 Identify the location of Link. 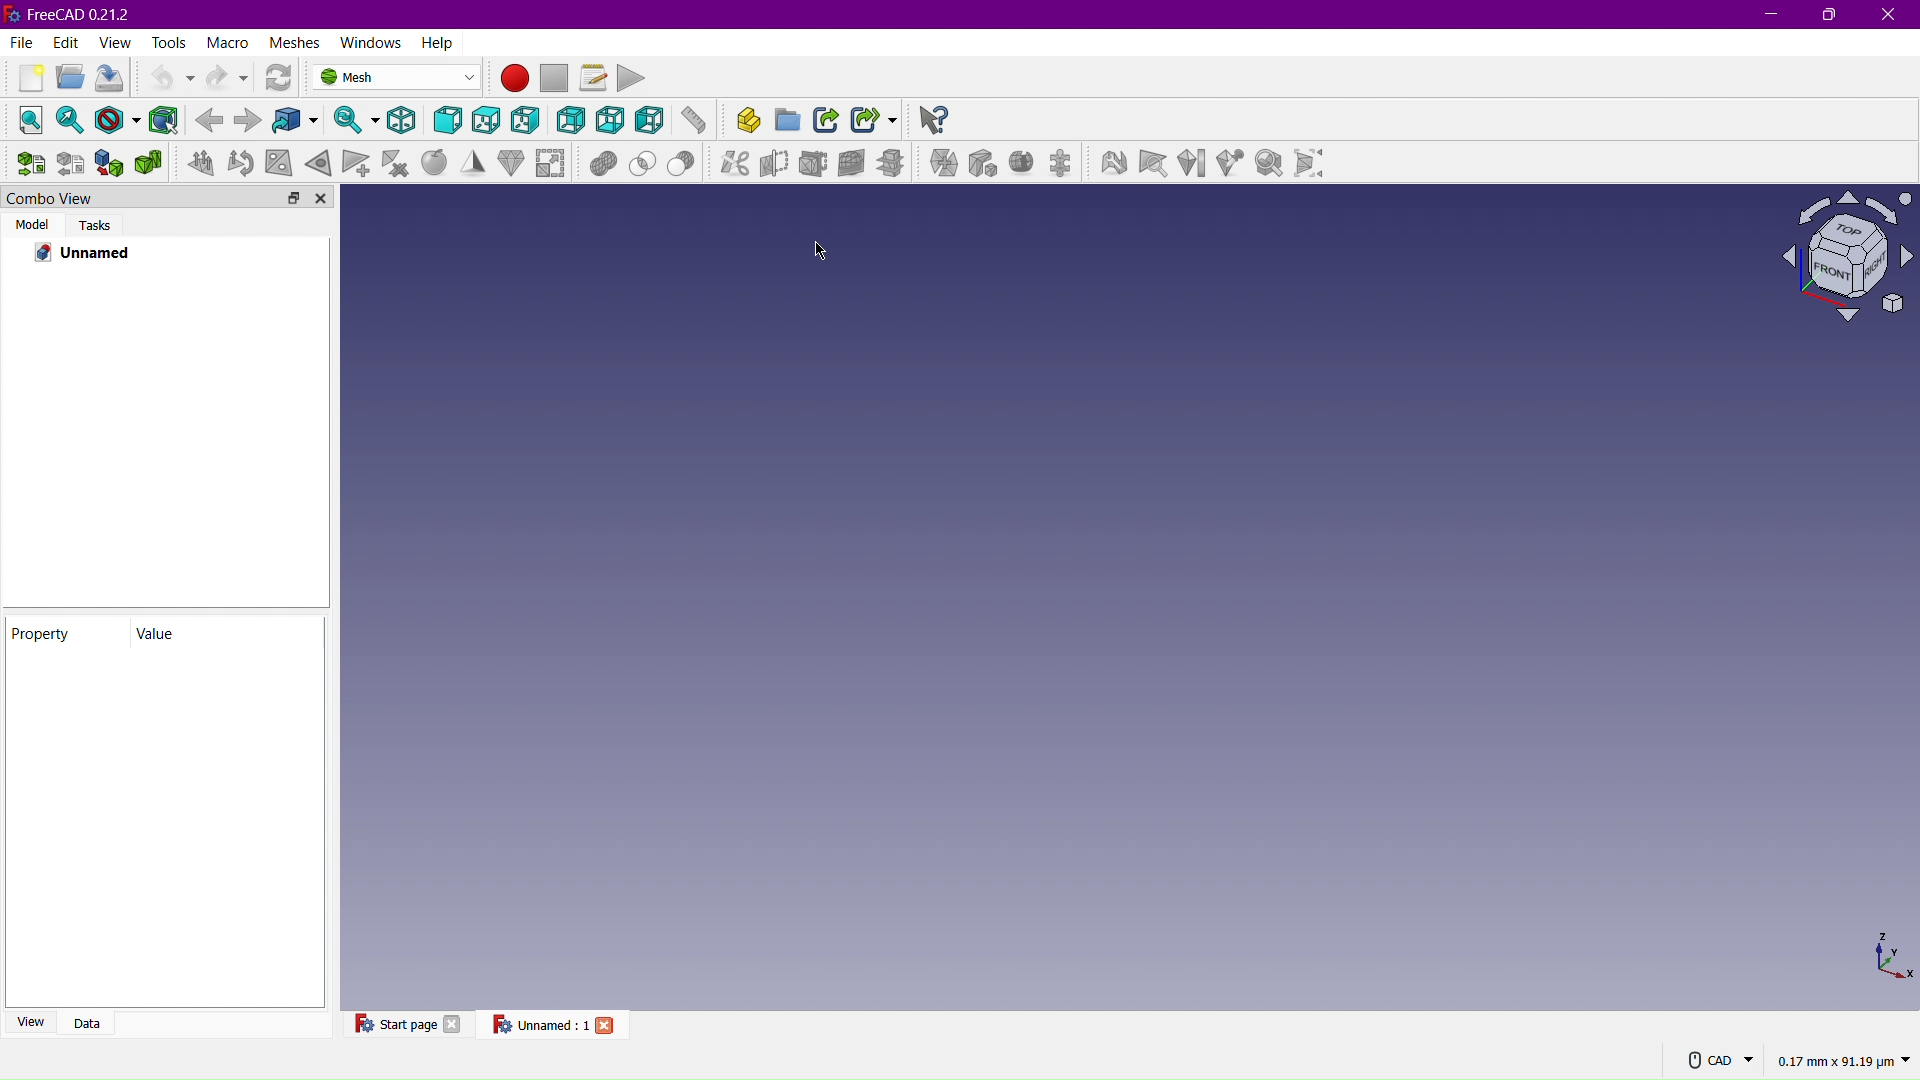
(829, 122).